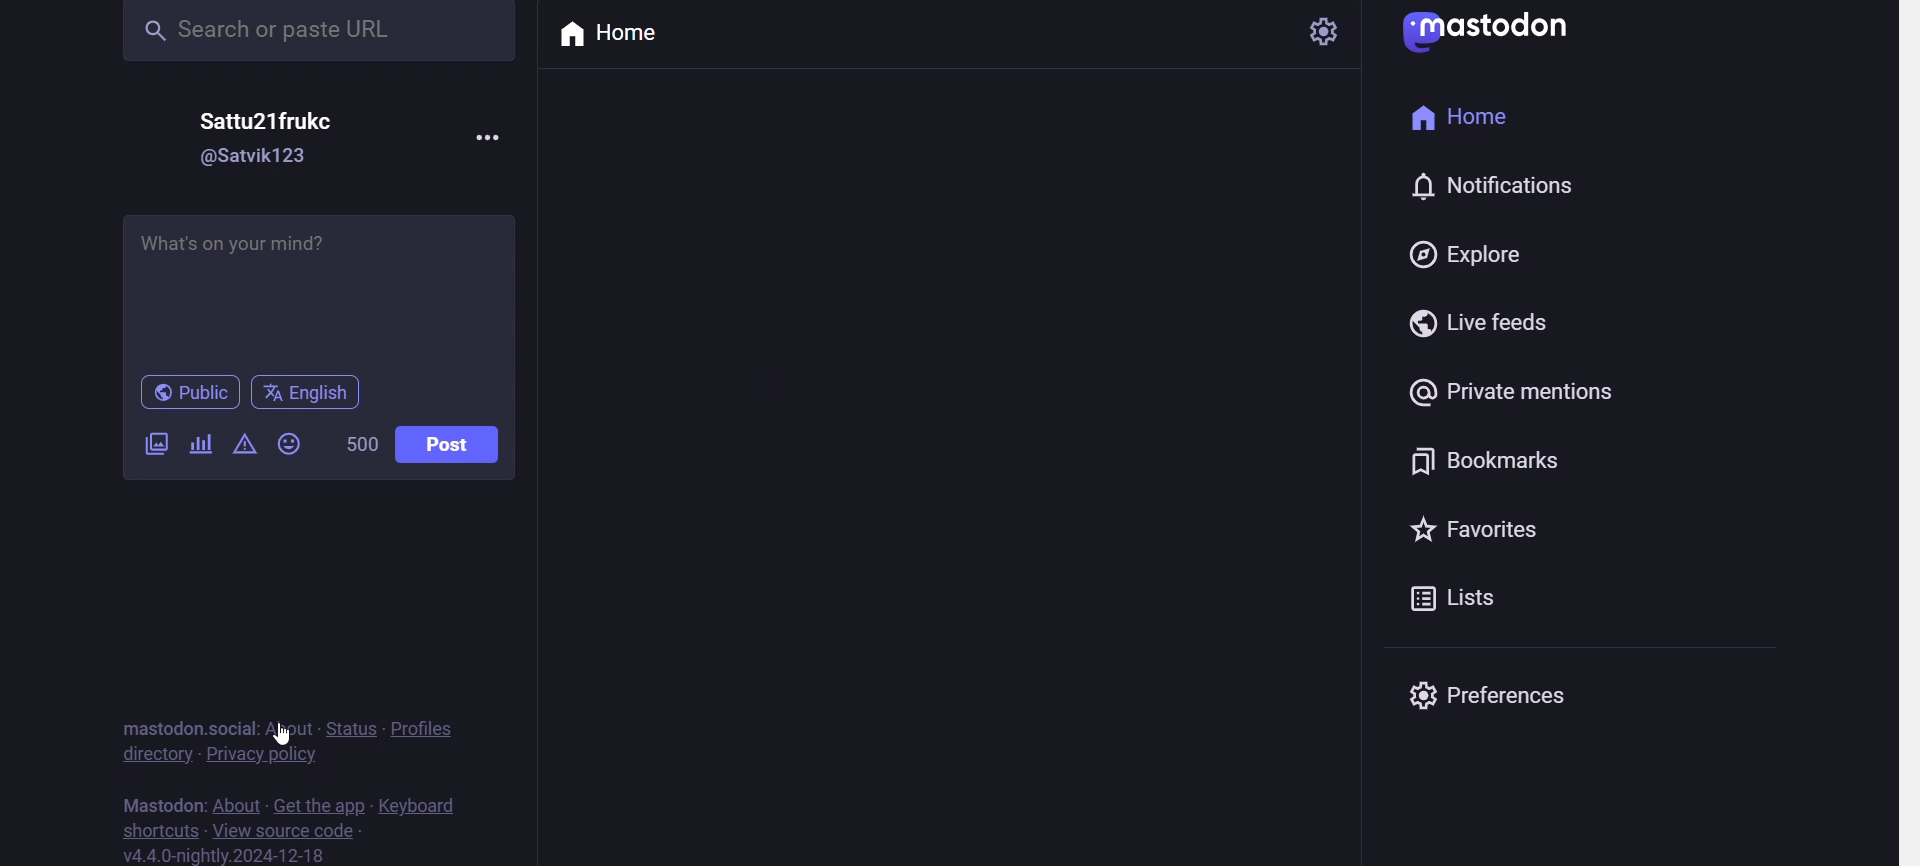 This screenshot has height=866, width=1920. What do you see at coordinates (292, 828) in the screenshot?
I see `source code` at bounding box center [292, 828].